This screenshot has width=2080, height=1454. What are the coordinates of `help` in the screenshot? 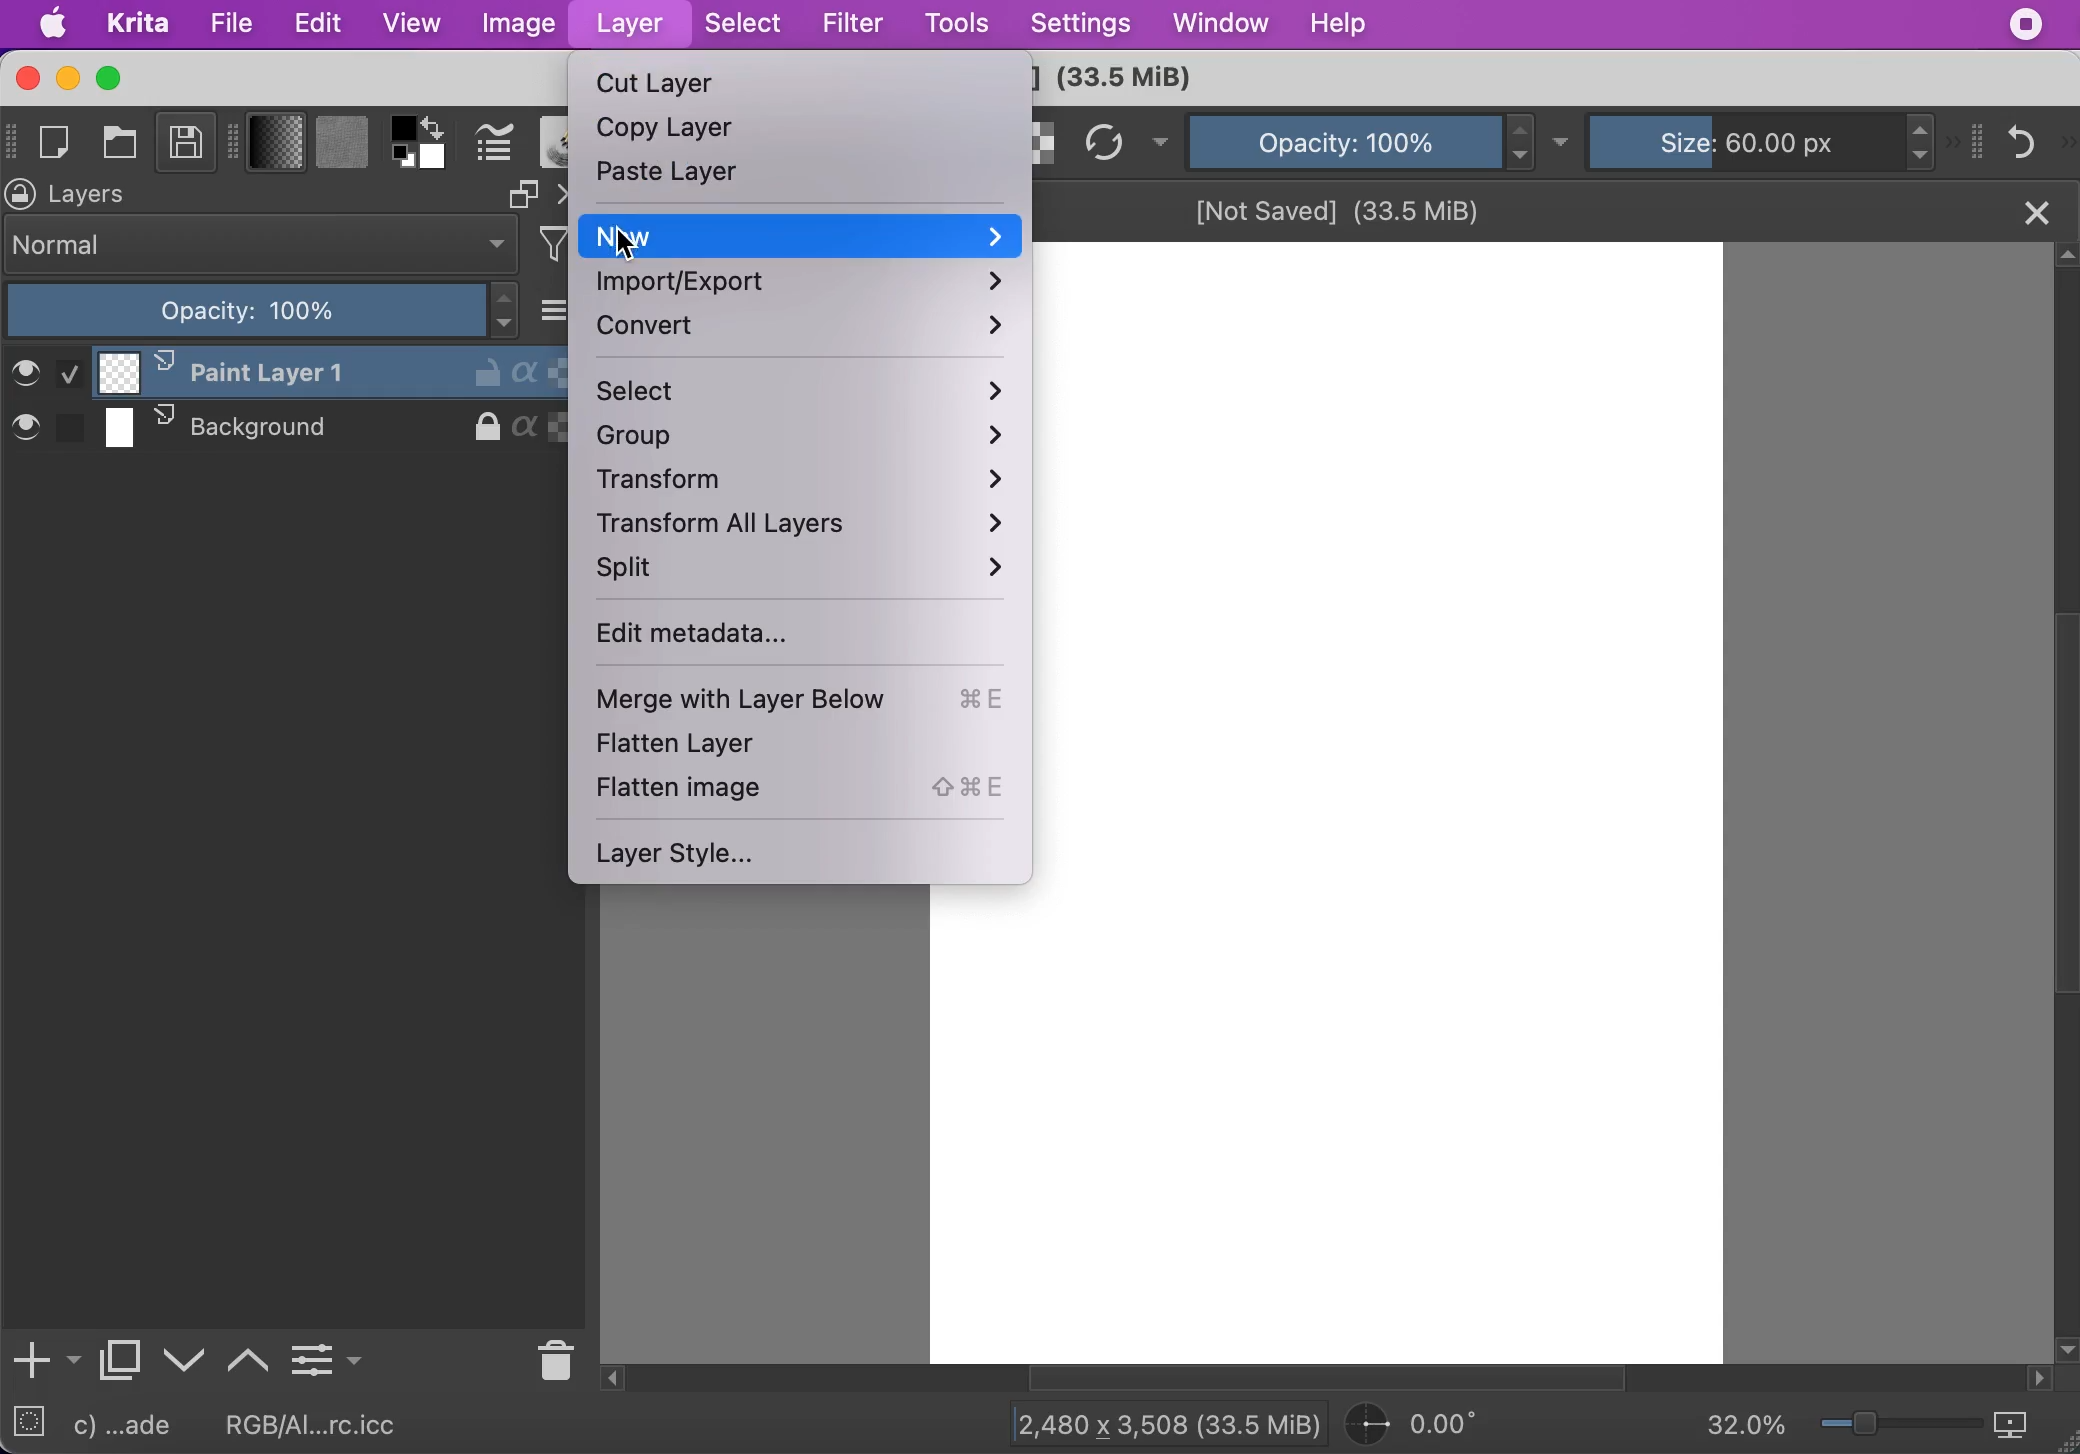 It's located at (1343, 23).